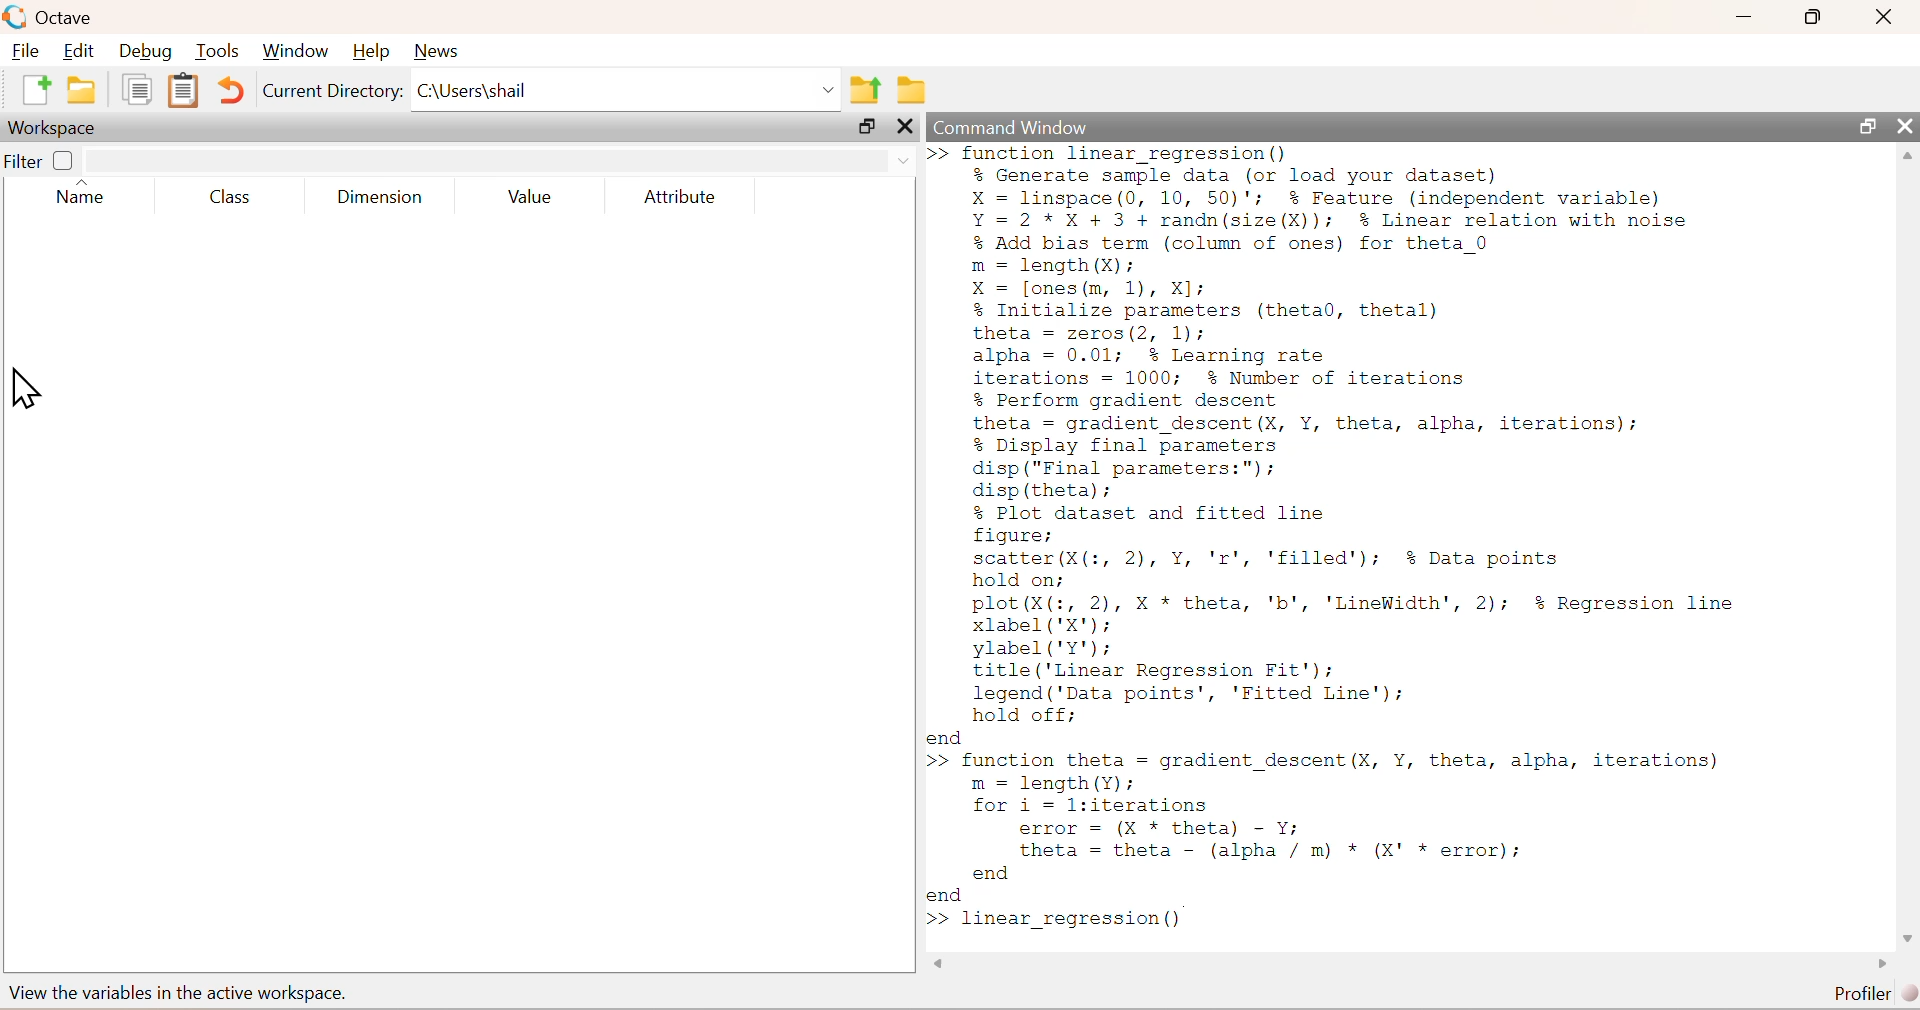 The width and height of the screenshot is (1920, 1010). I want to click on % Plot dataset and fitted linefigure;scatter (X(:, 2), Y, 'r', 'filled'); % Data pointshold on;plot(X(:, 2), X * theta, 'b', 'LineWidth', 2); $% Regression linexlabel ('X');ylabel('Y');title ('Linear Regression Fit');legend ('Data points’, 'Fitted Line');hold off;end, so click(1346, 626).